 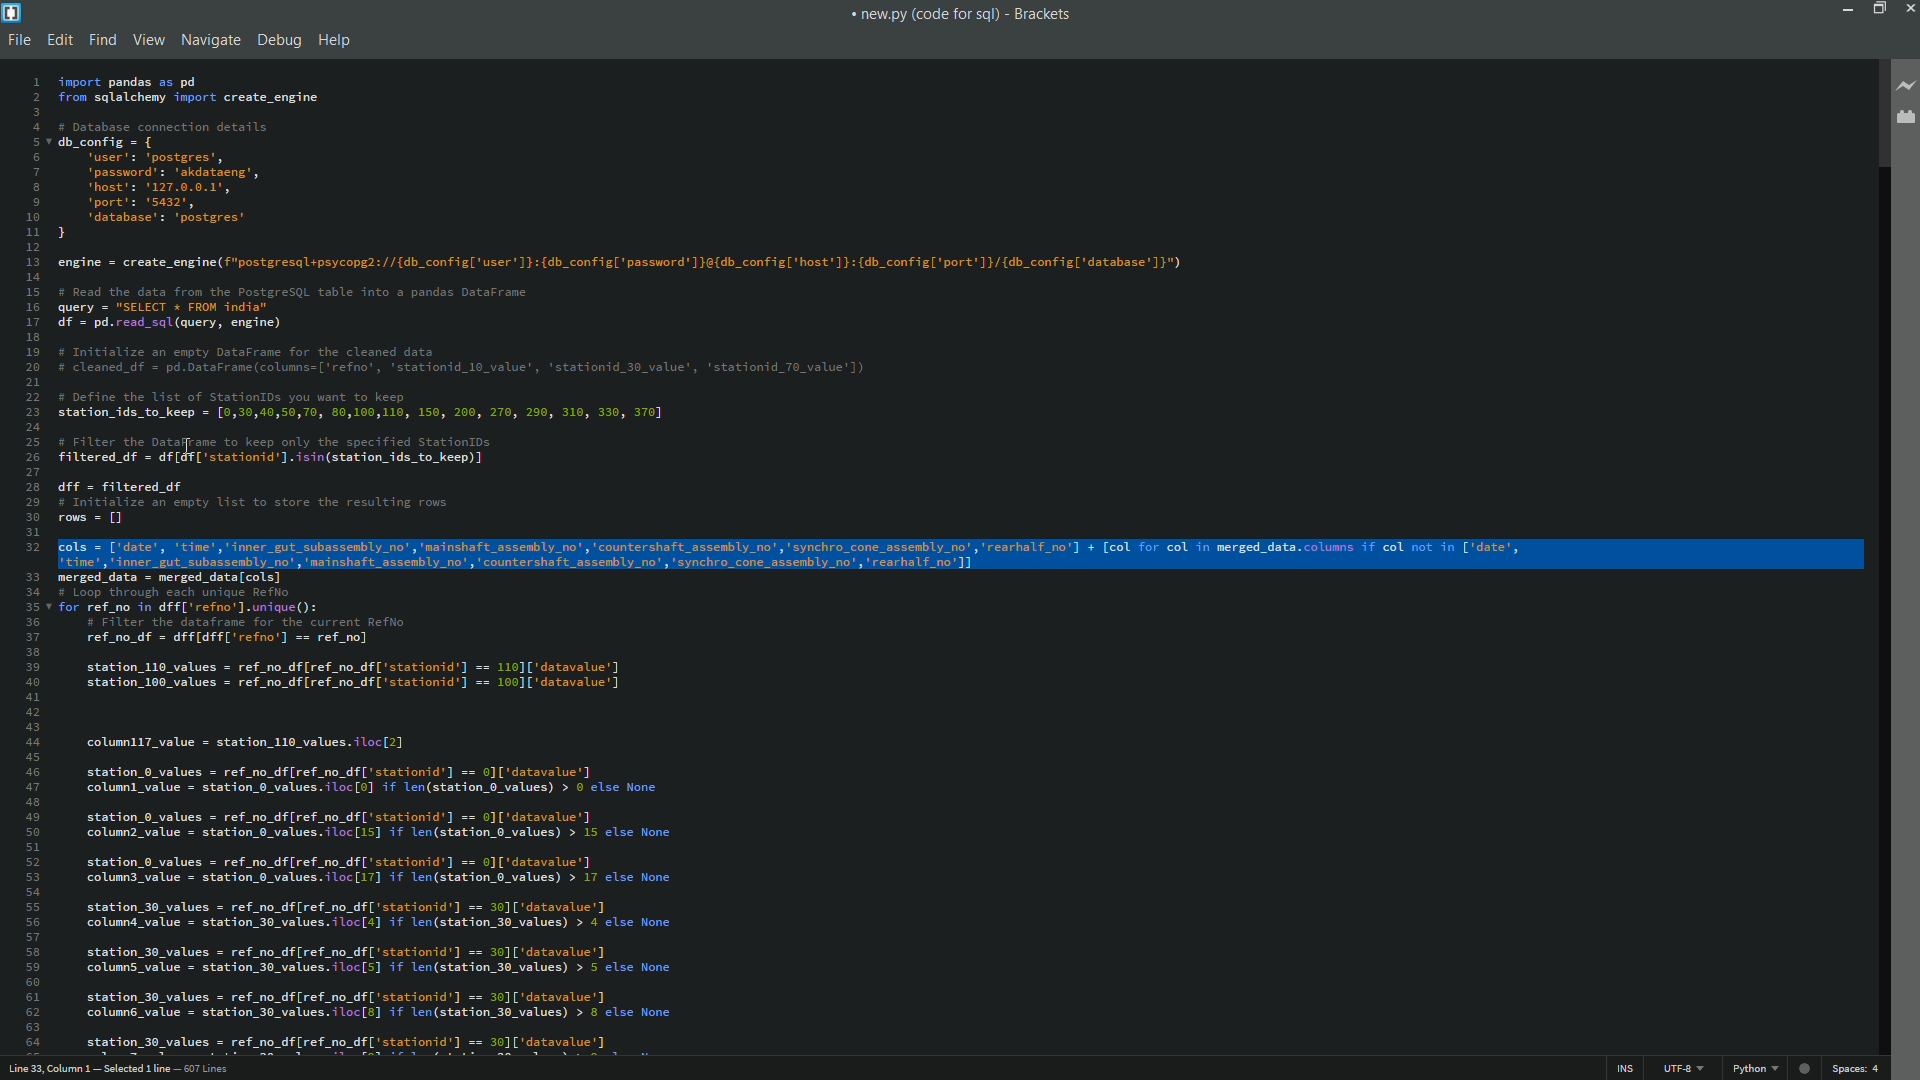 I want to click on close app, so click(x=1908, y=8).